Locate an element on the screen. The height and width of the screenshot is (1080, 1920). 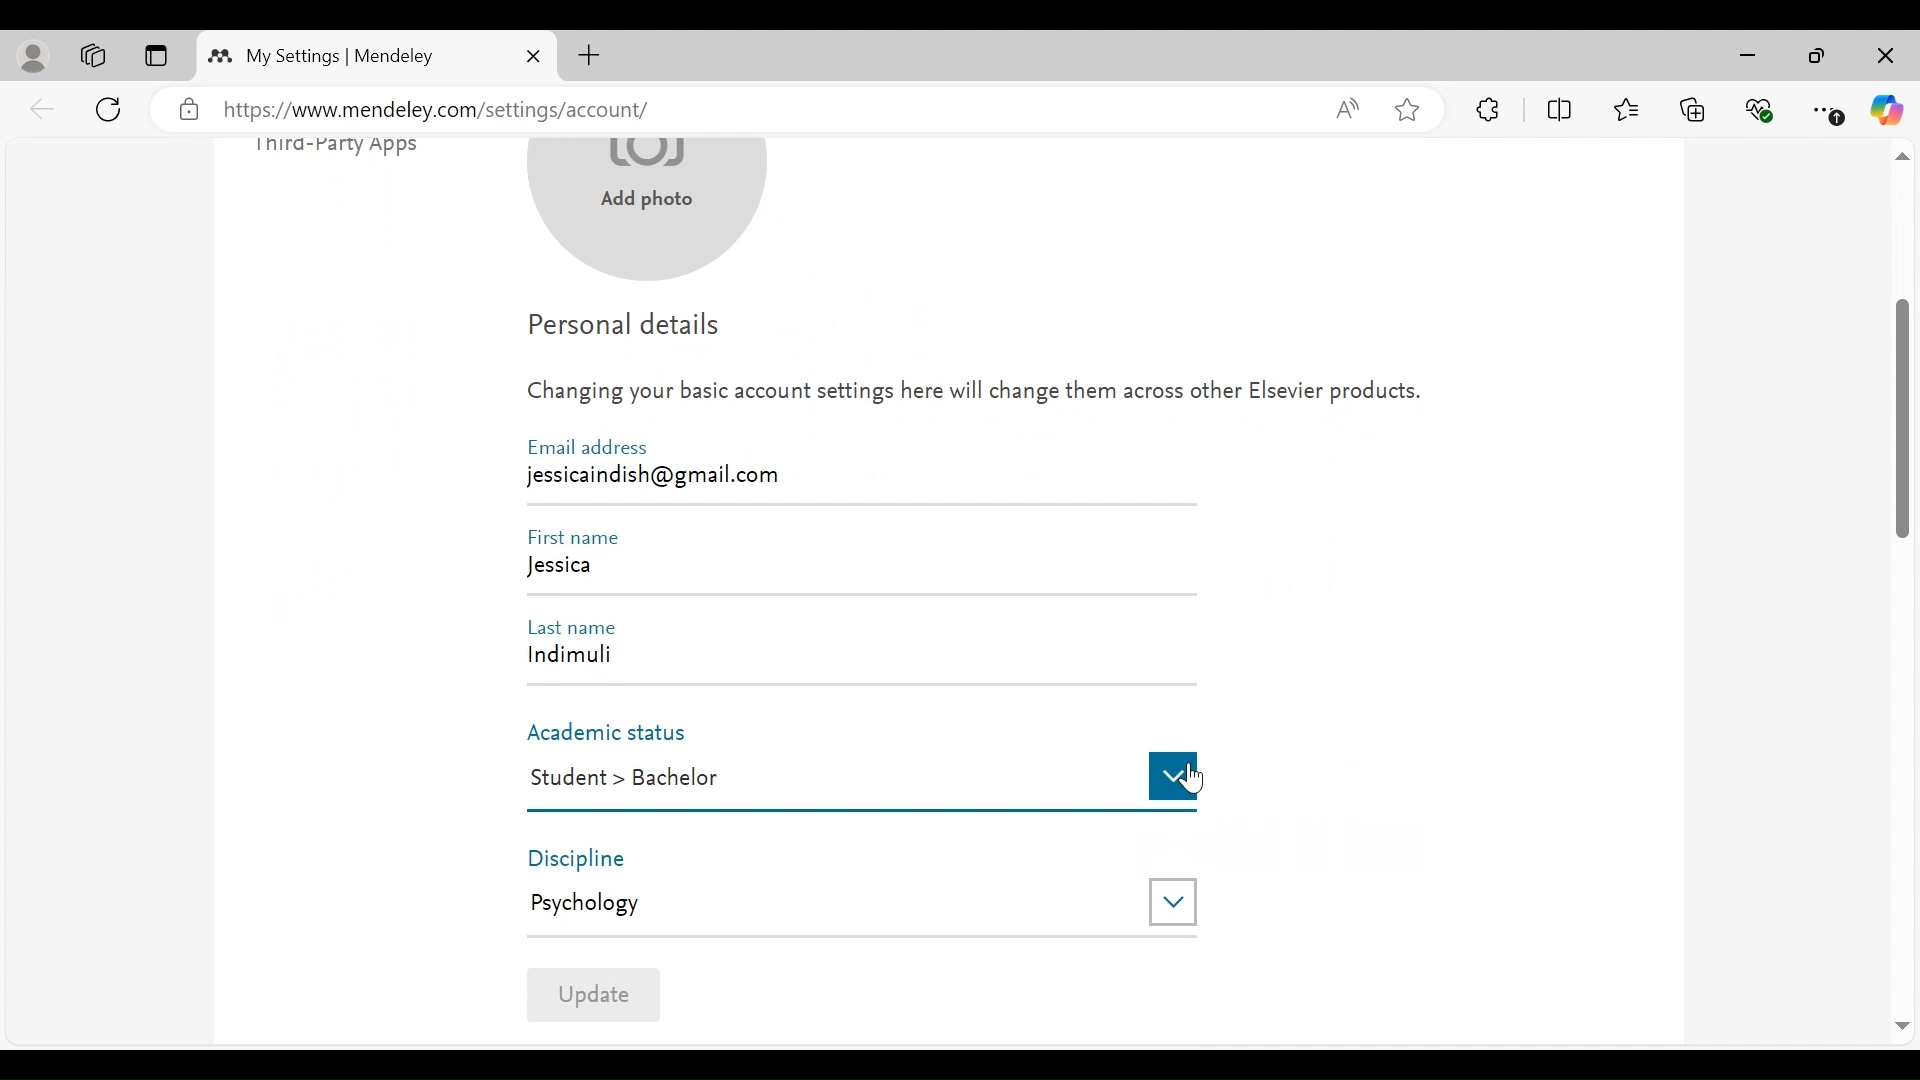
Close is located at coordinates (1883, 57).